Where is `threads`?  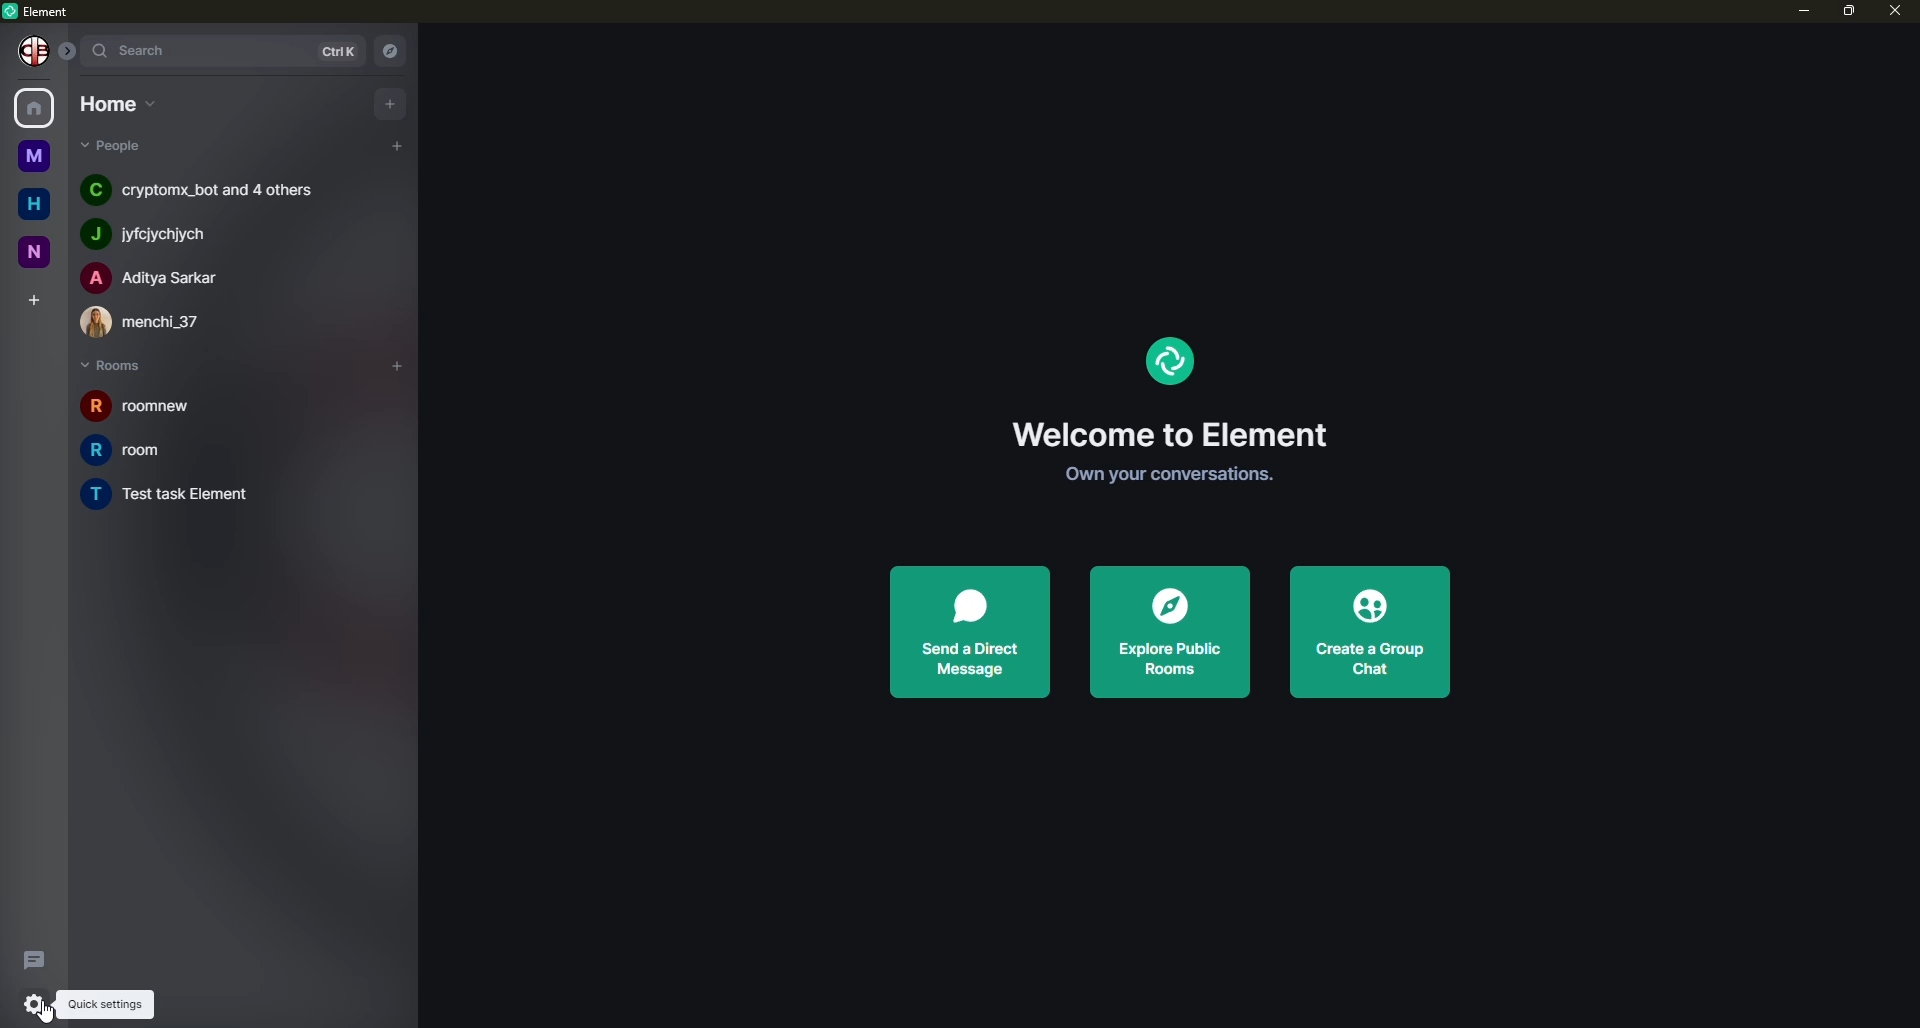 threads is located at coordinates (32, 959).